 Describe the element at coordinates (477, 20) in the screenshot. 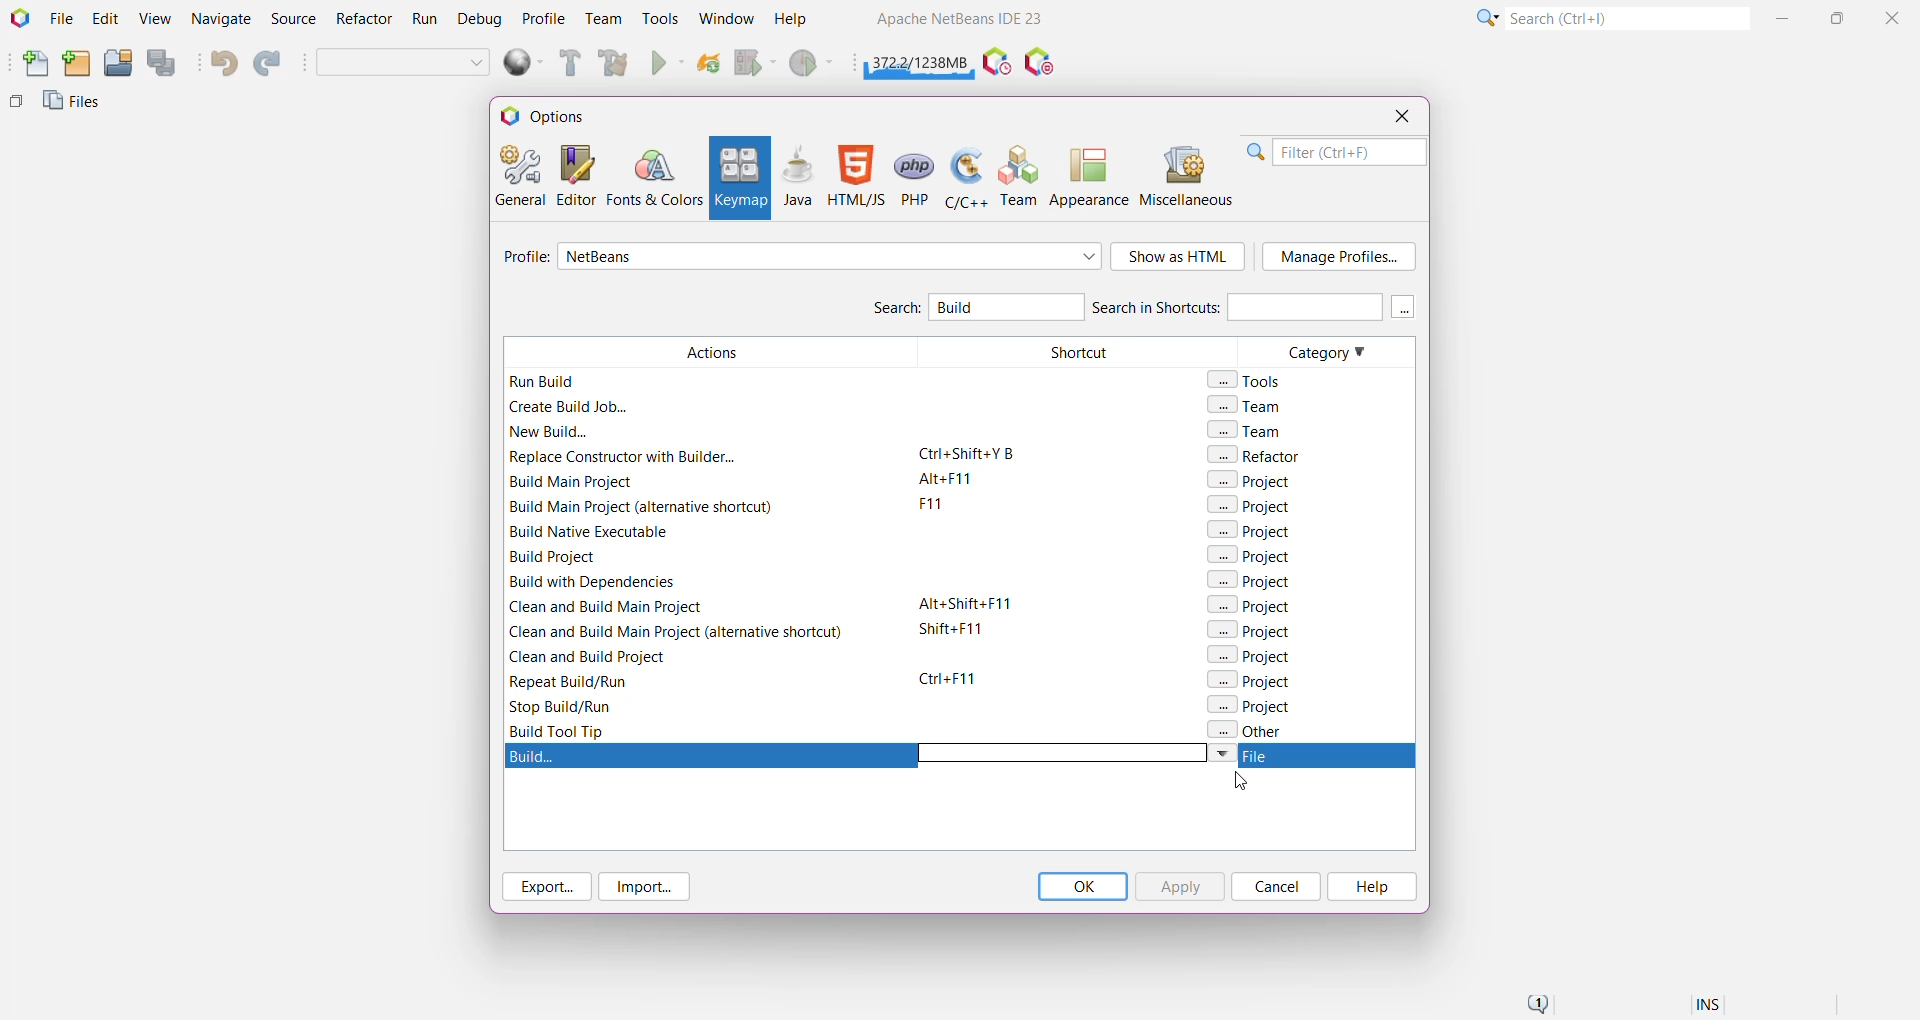

I see `Debug ` at that location.